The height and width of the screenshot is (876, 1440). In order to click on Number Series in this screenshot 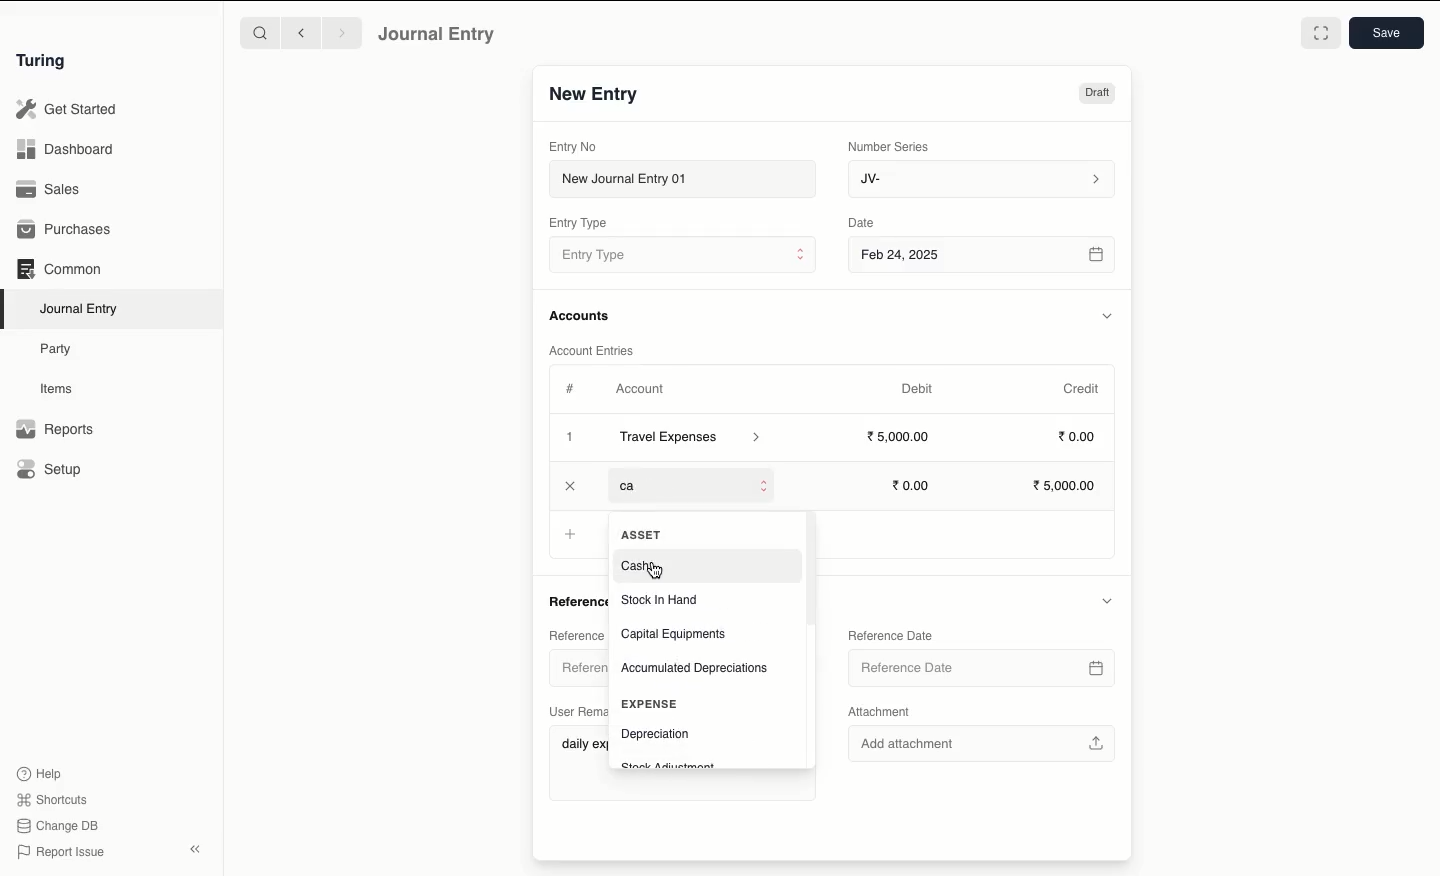, I will do `click(892, 147)`.